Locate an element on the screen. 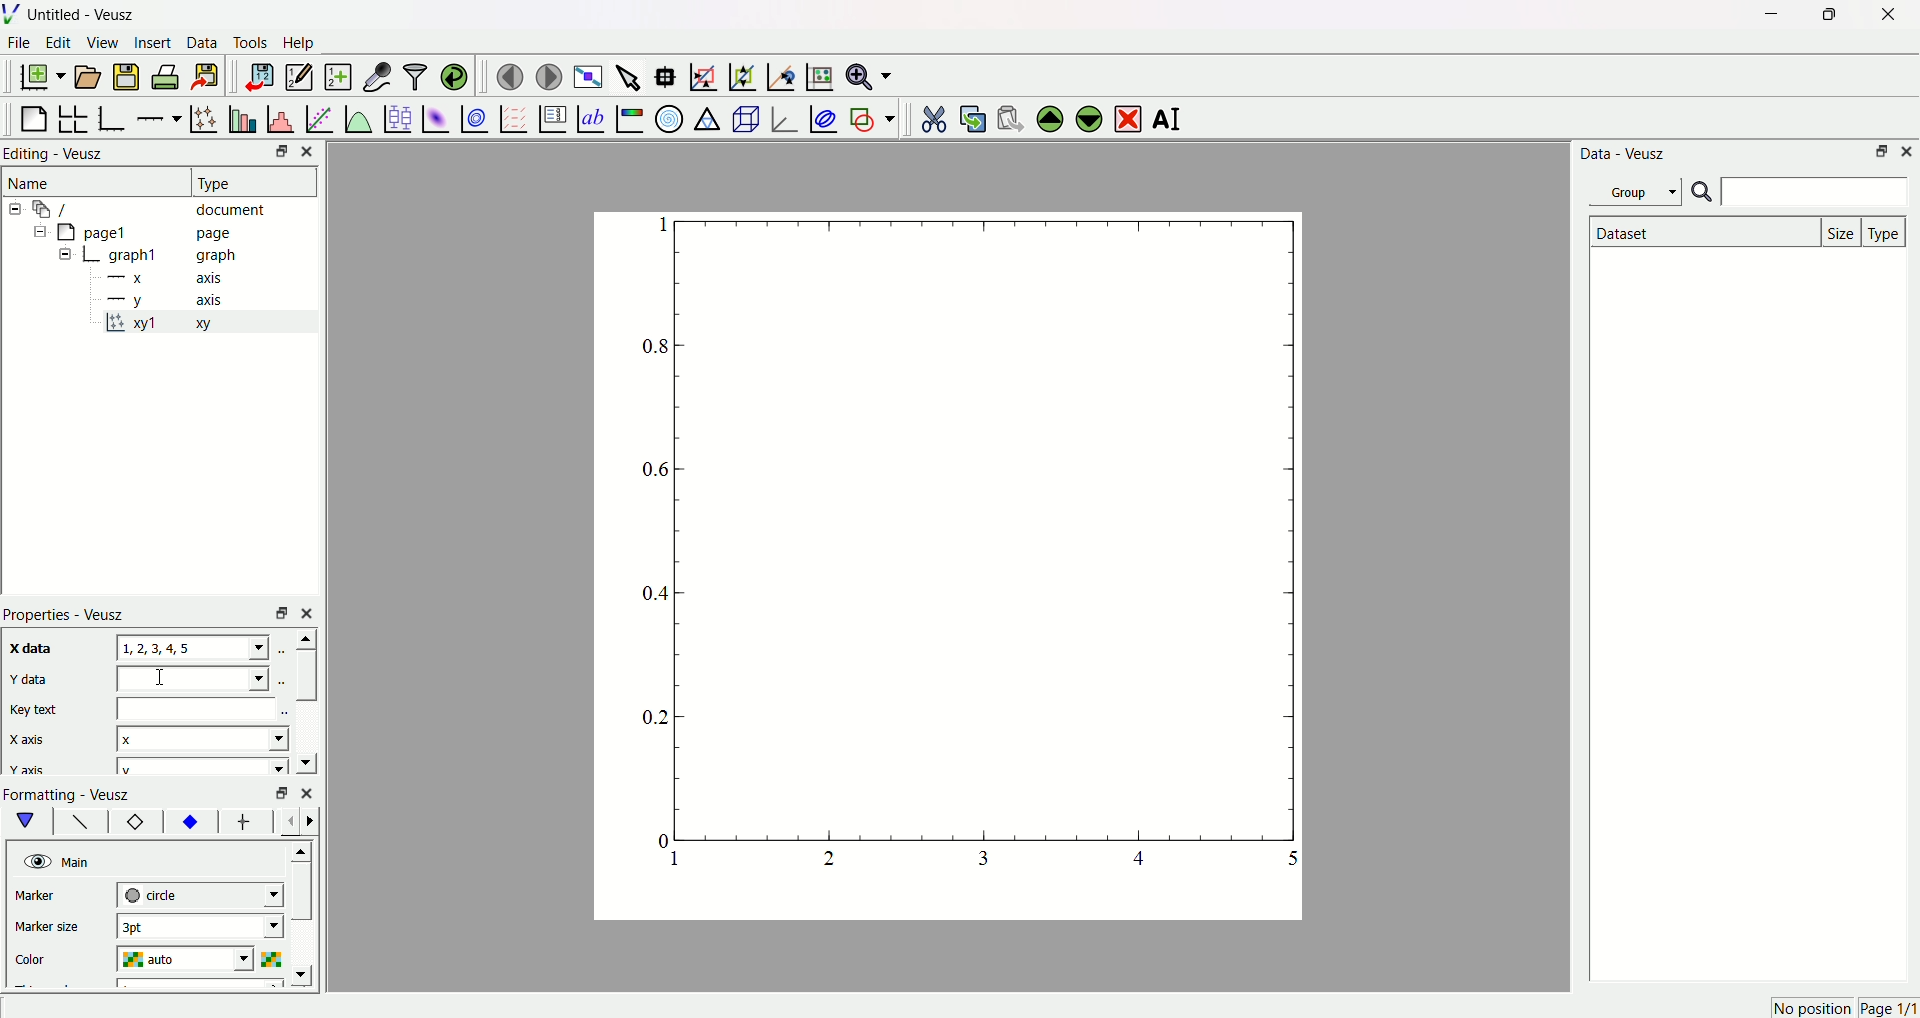 The width and height of the screenshot is (1920, 1018). 3d scenes is located at coordinates (744, 118).